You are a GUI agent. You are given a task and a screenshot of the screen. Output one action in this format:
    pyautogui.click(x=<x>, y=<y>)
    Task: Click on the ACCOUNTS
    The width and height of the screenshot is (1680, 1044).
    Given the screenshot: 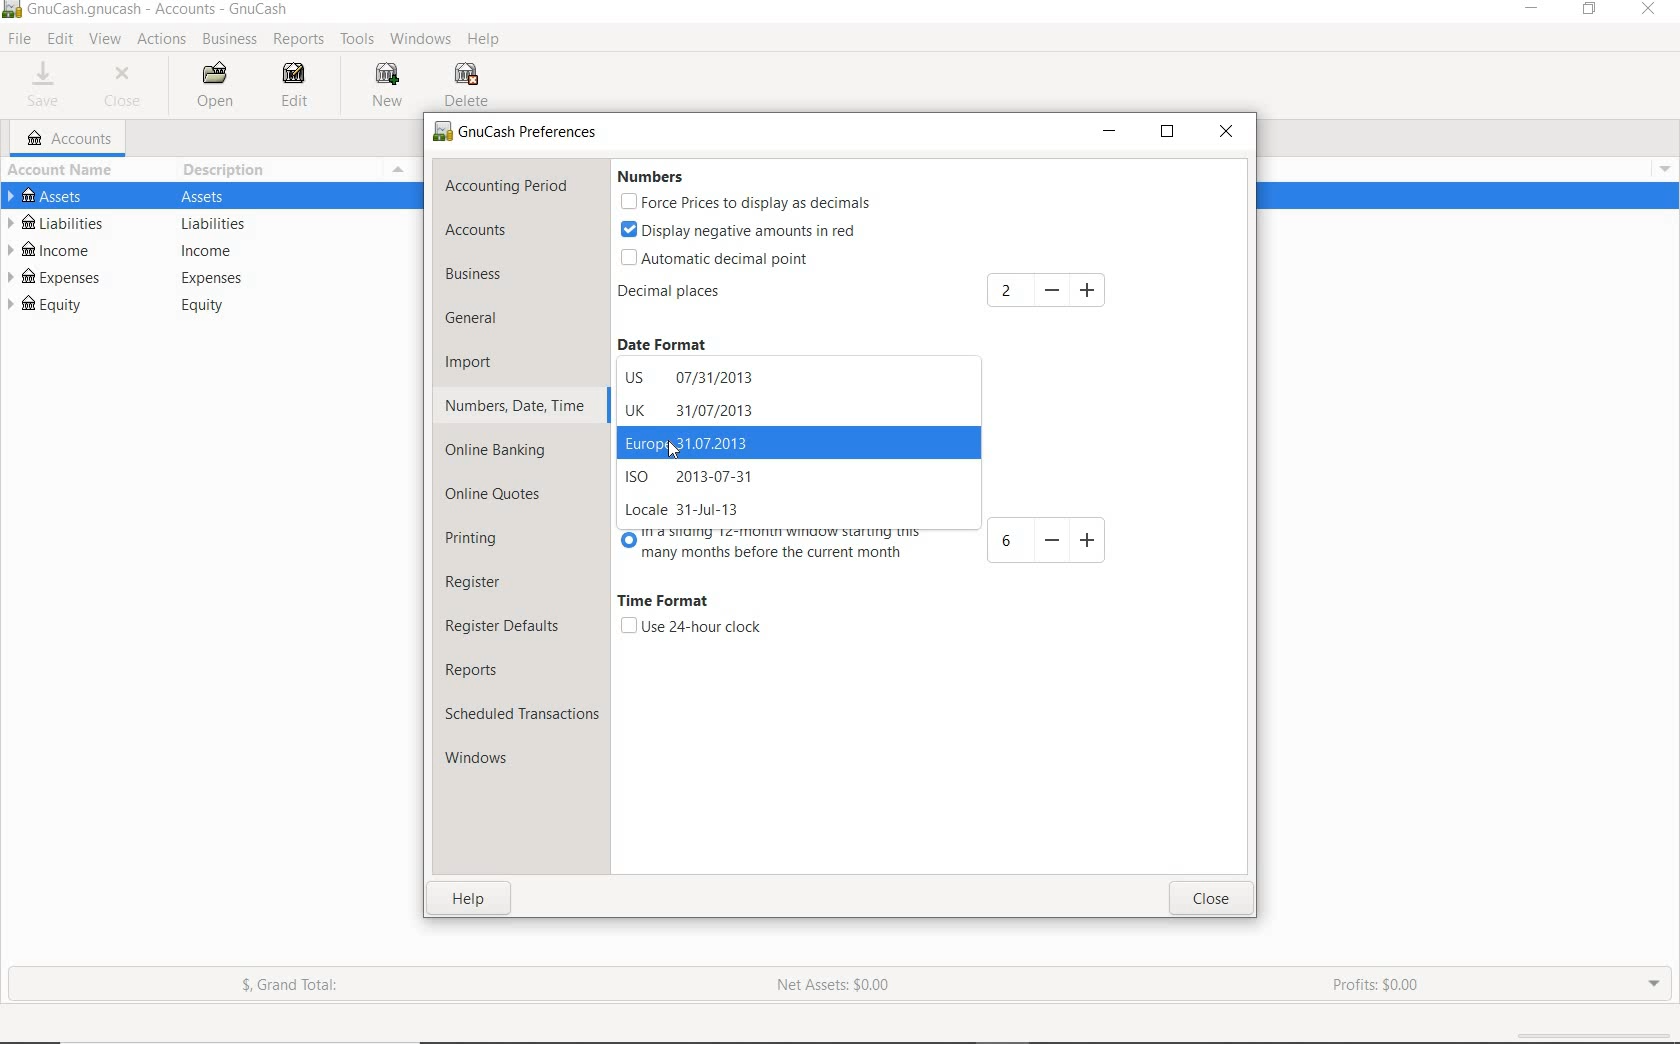 What is the action you would take?
    pyautogui.click(x=71, y=139)
    